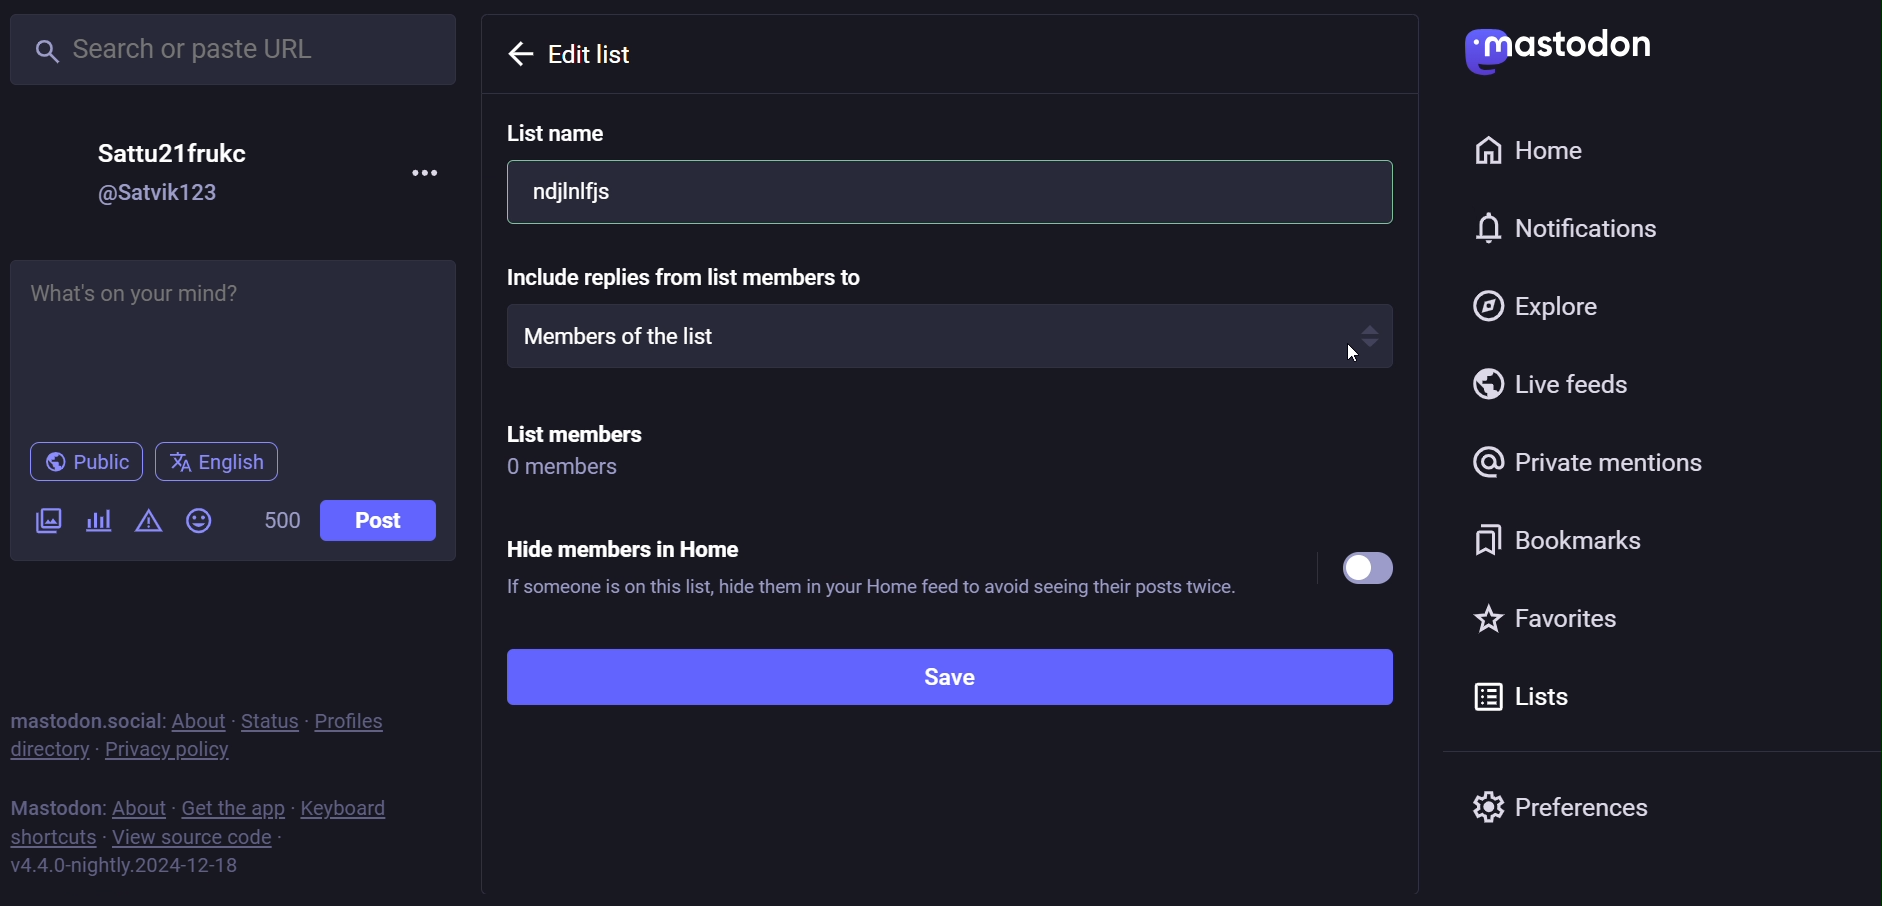 The height and width of the screenshot is (906, 1882). What do you see at coordinates (149, 524) in the screenshot?
I see `content warning` at bounding box center [149, 524].